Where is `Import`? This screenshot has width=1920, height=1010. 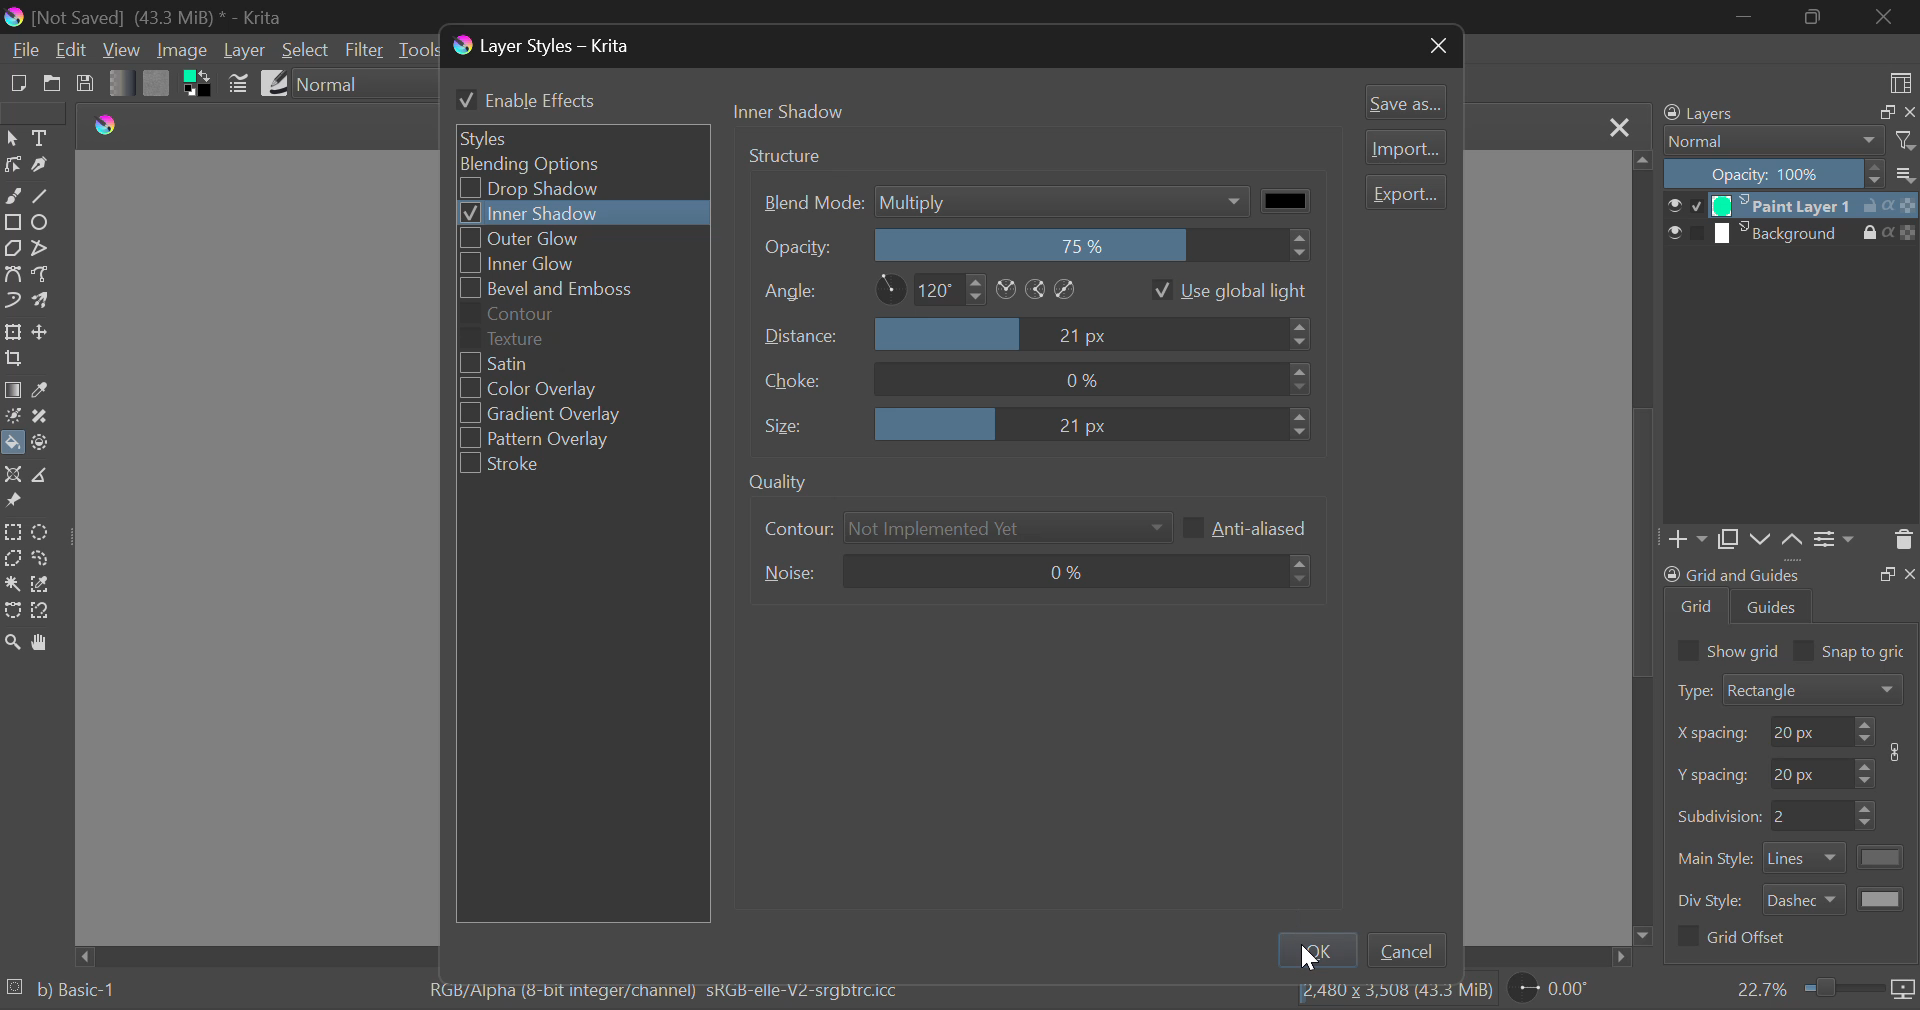
Import is located at coordinates (1404, 148).